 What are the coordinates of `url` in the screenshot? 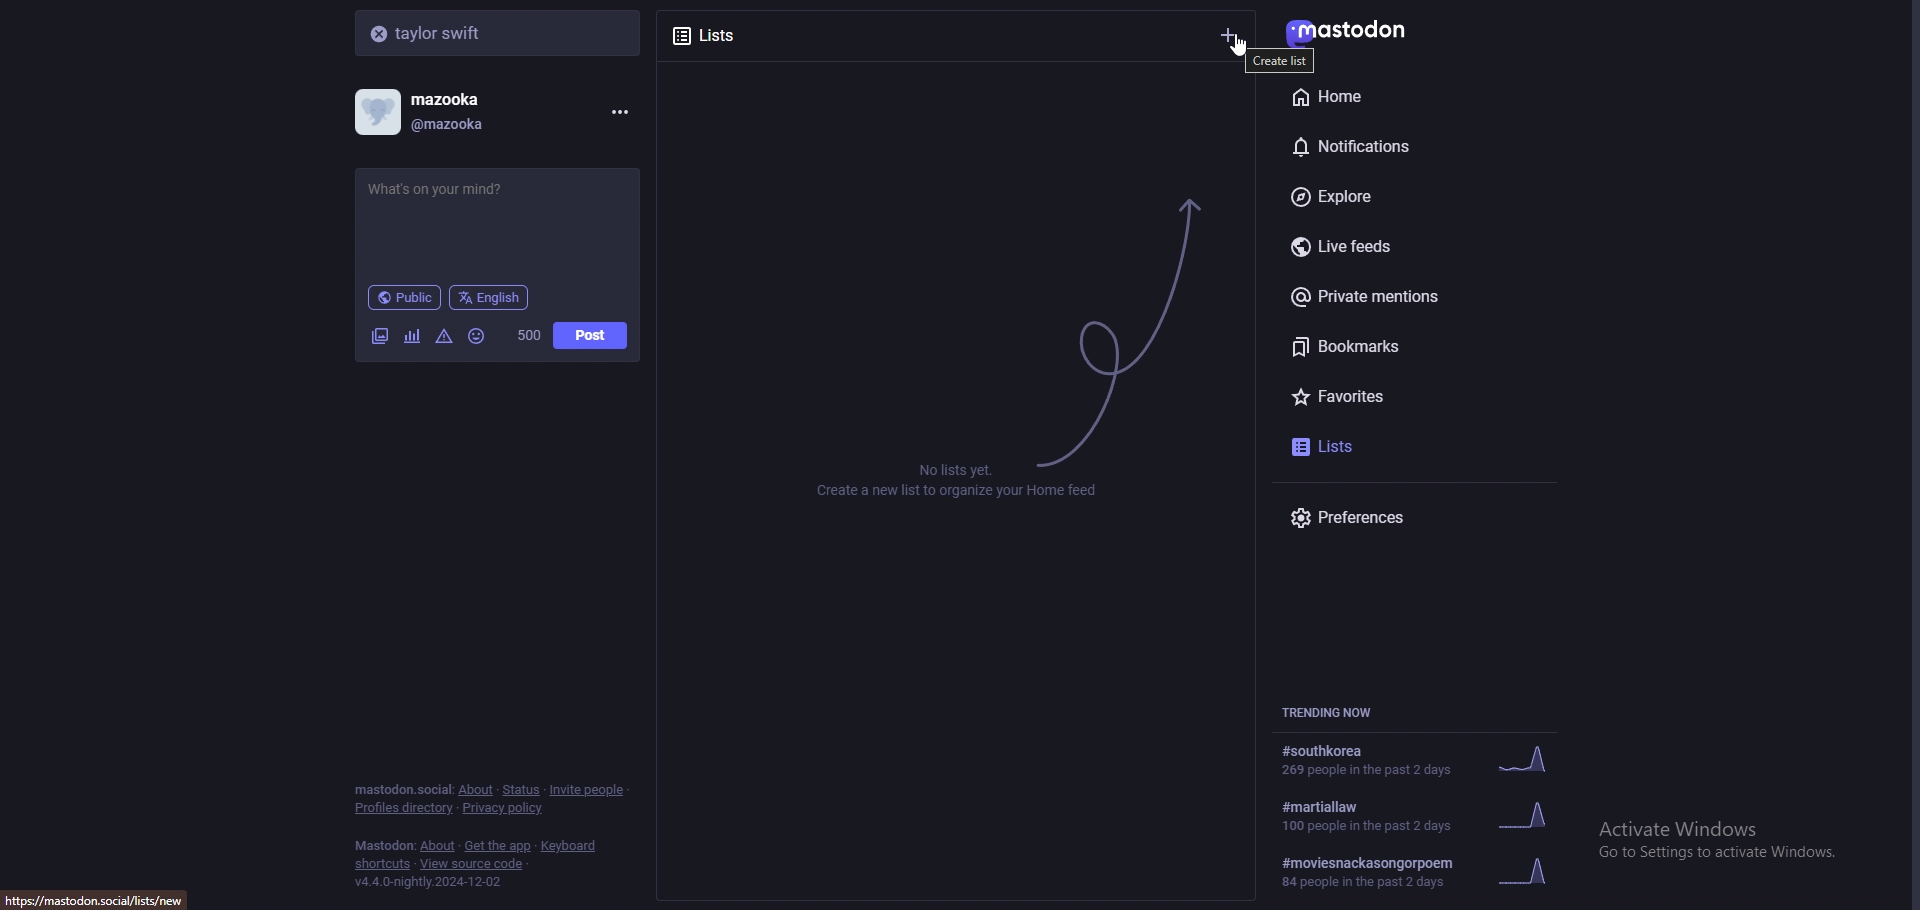 It's located at (102, 898).